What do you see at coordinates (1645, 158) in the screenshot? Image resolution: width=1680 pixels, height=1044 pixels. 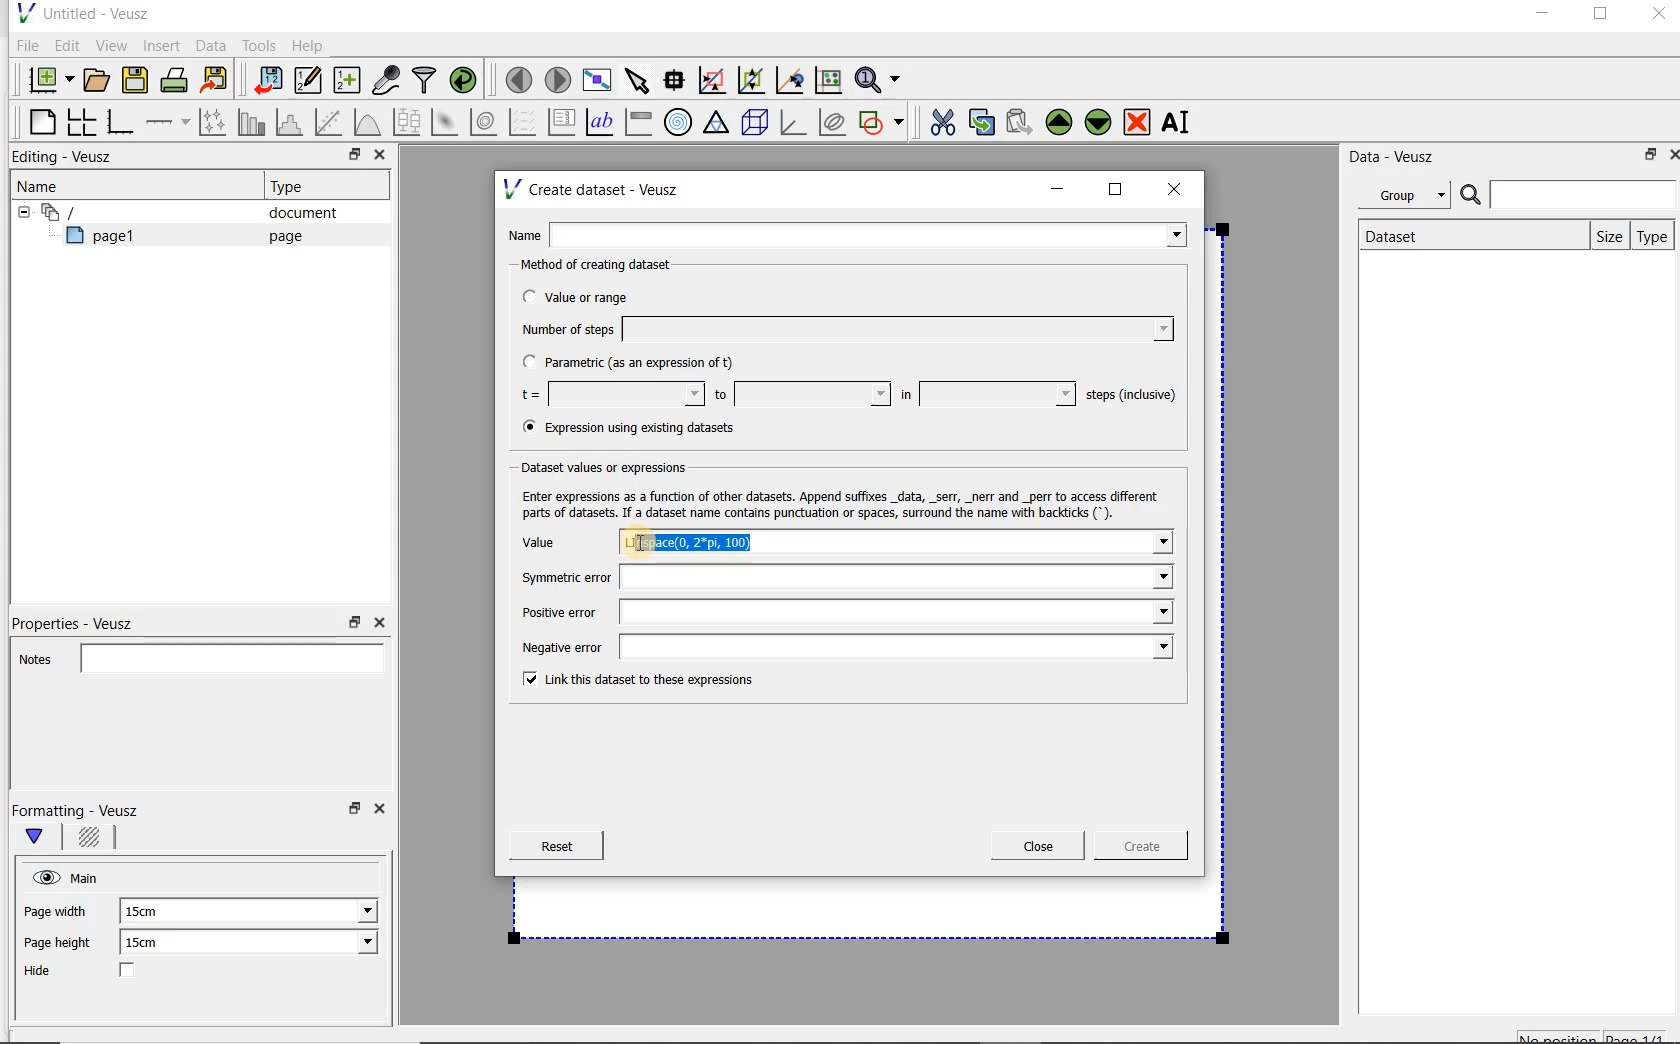 I see `restore down` at bounding box center [1645, 158].